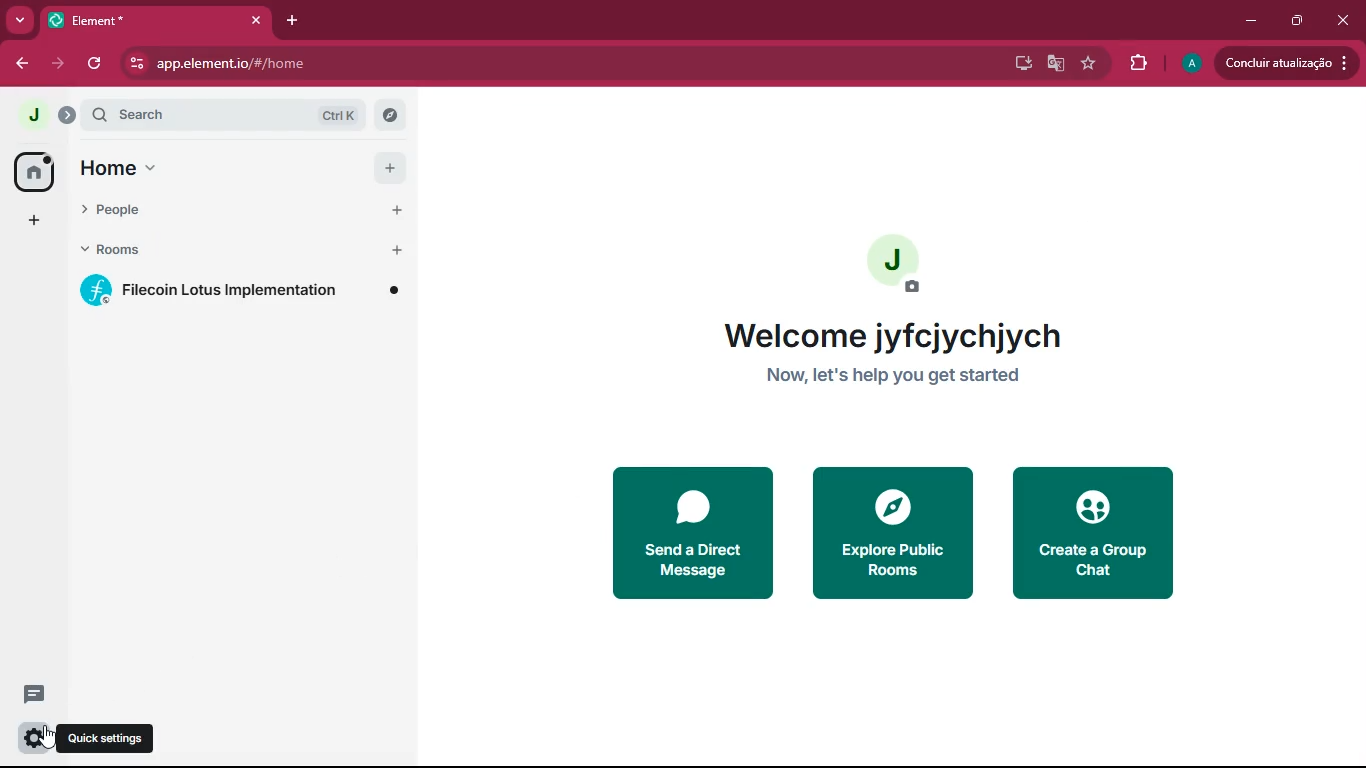  I want to click on filecoin lotus implementation, so click(245, 291).